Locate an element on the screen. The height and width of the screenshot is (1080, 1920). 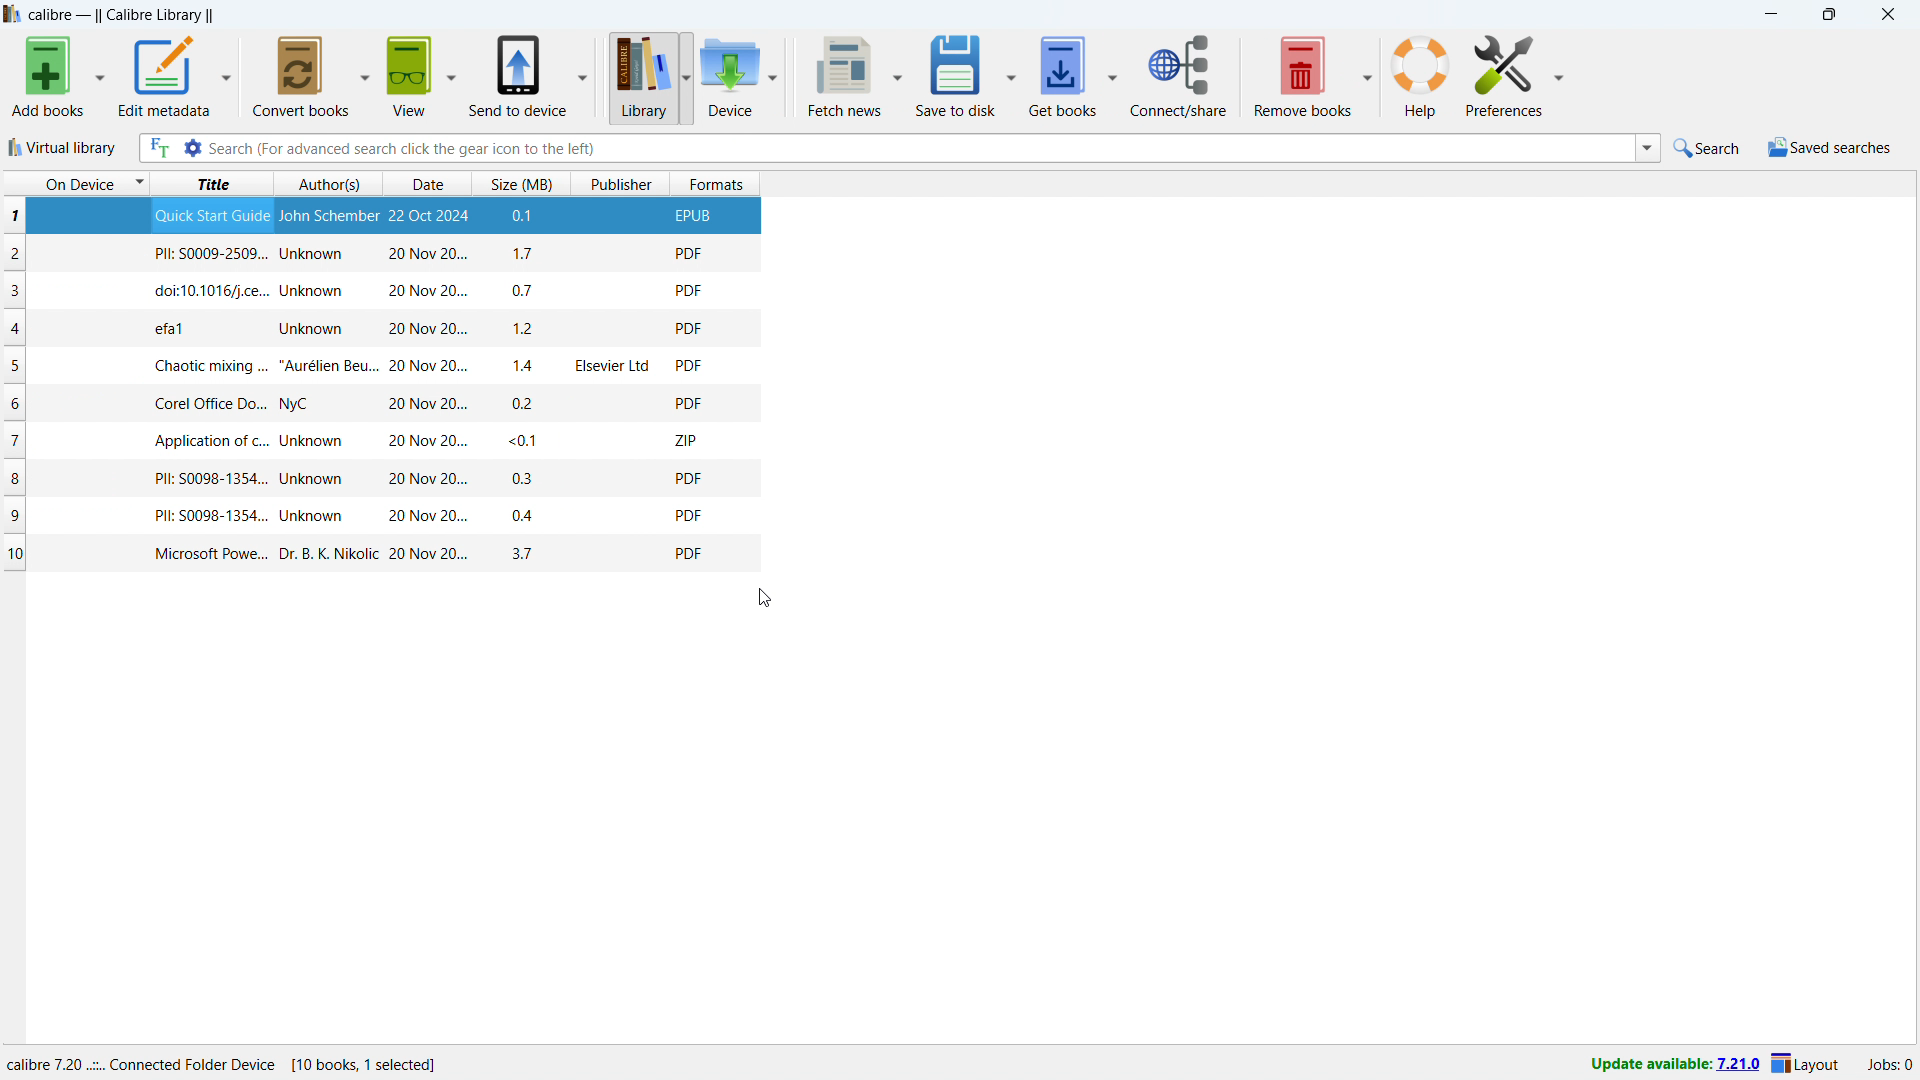
preferences options is located at coordinates (1567, 74).